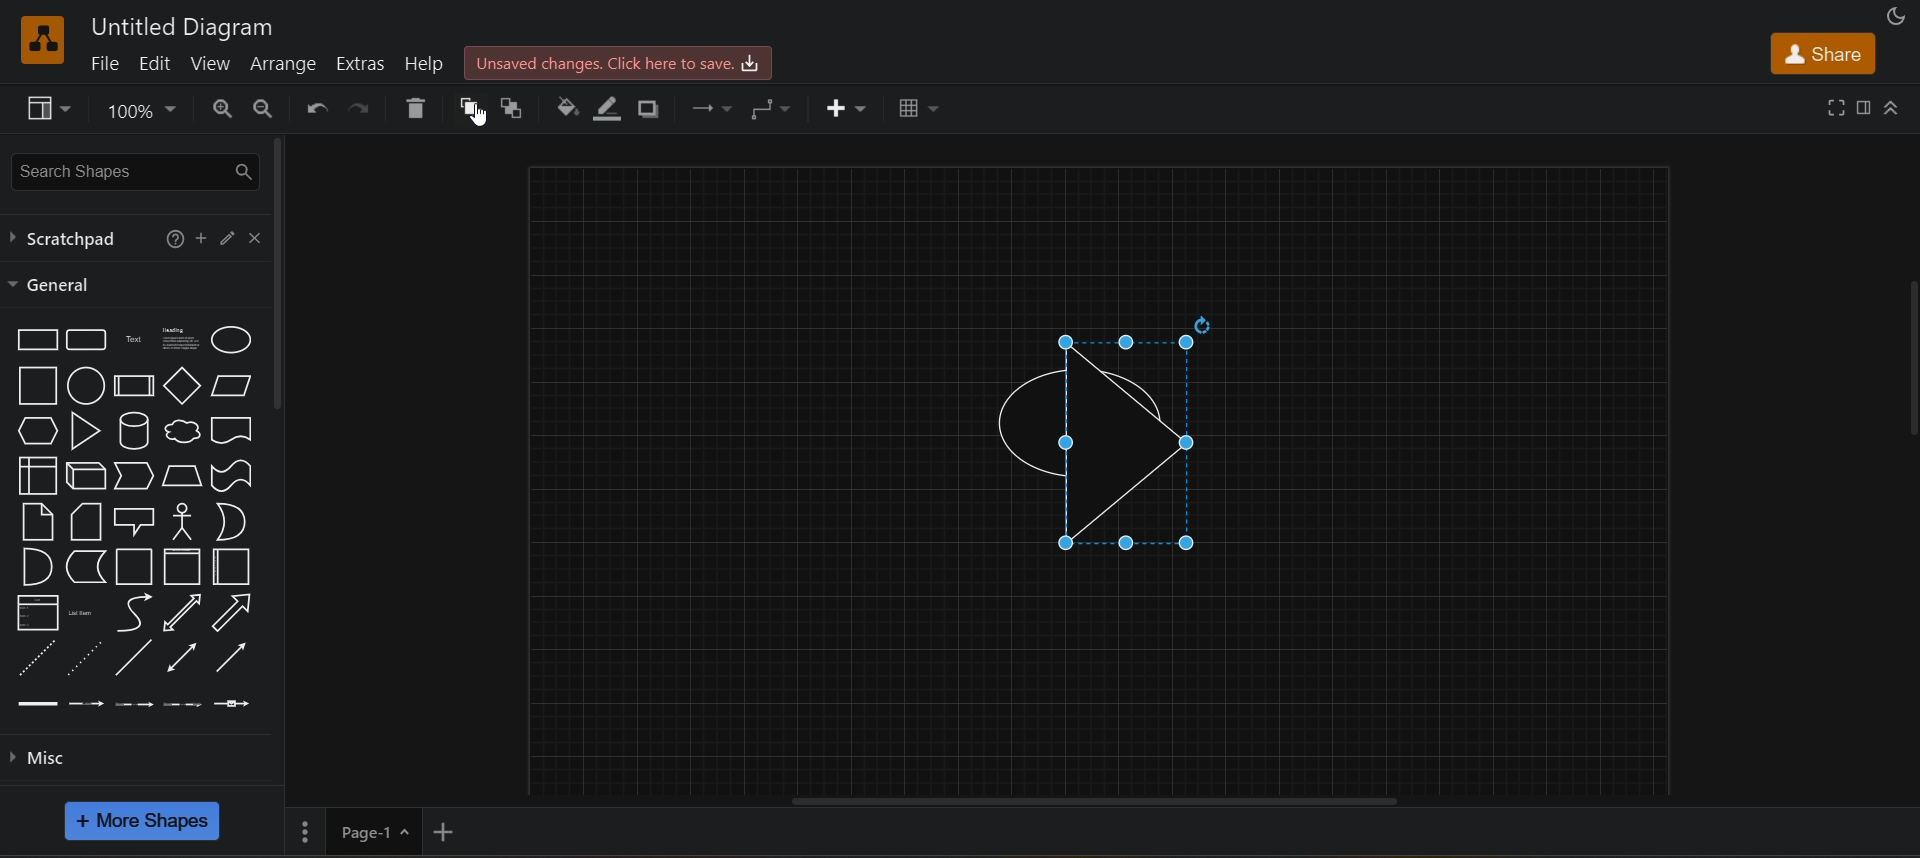 This screenshot has height=858, width=1920. What do you see at coordinates (652, 110) in the screenshot?
I see `shadow` at bounding box center [652, 110].